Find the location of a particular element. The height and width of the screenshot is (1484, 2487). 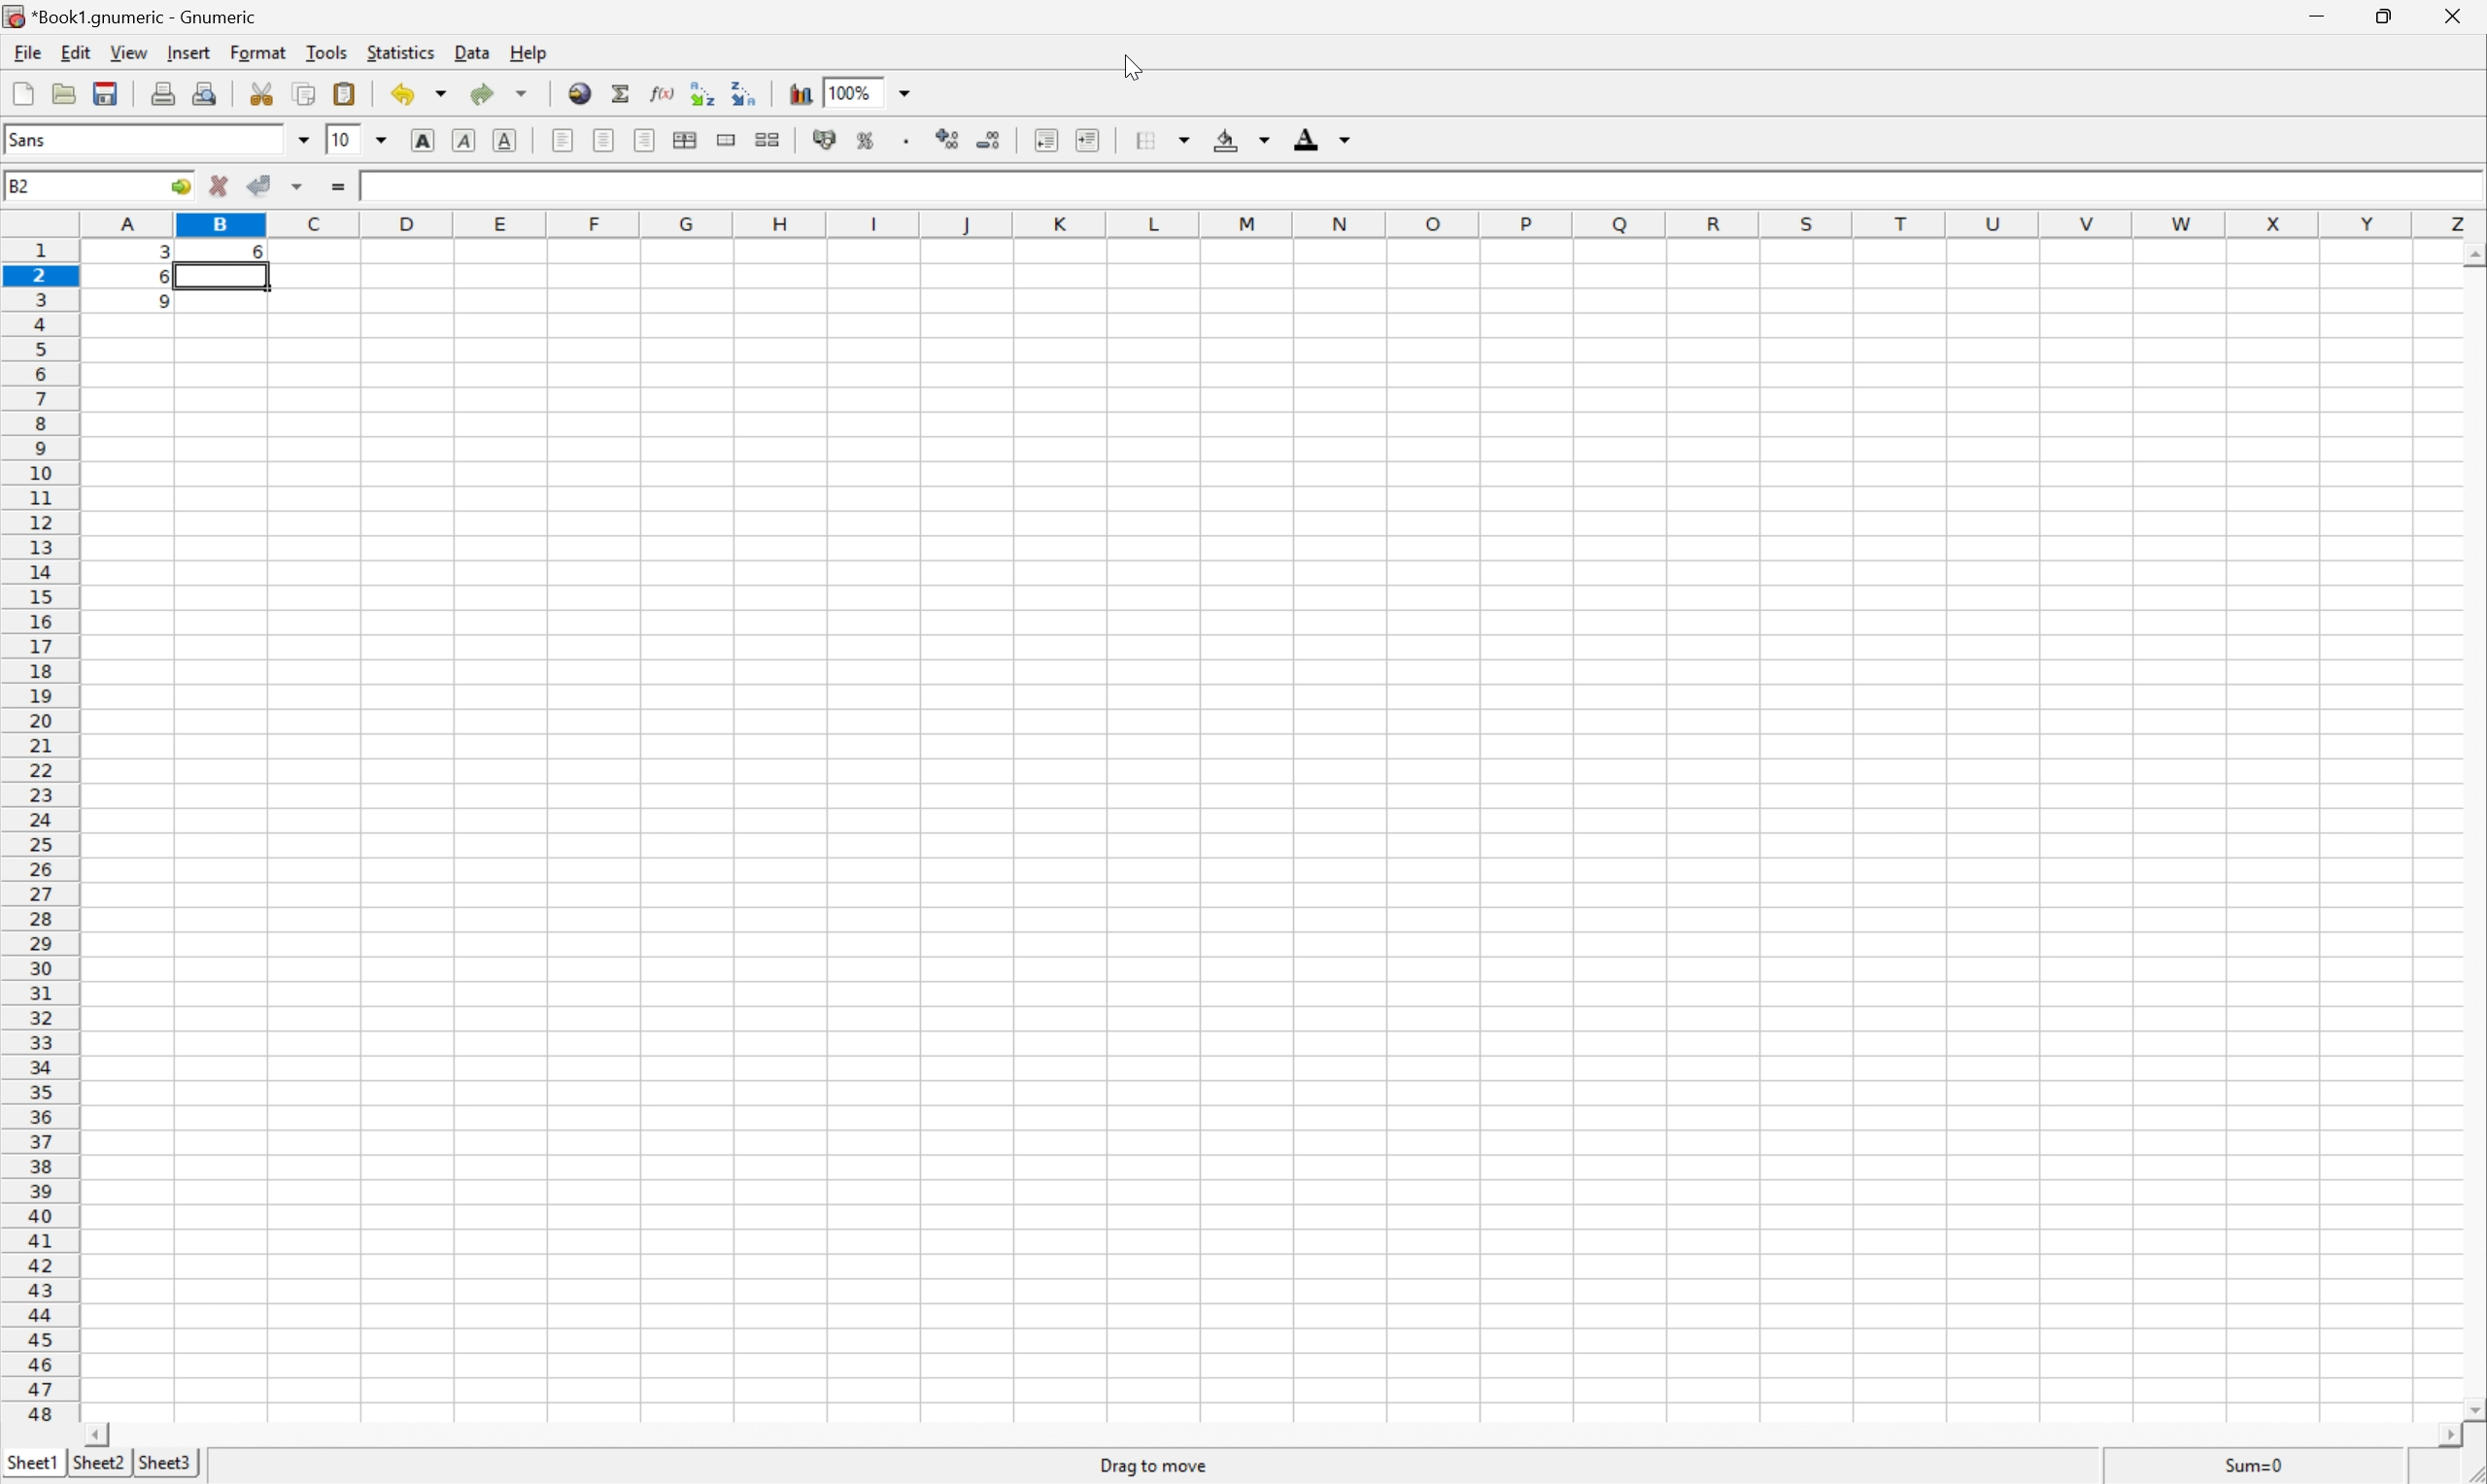

Cancel changes is located at coordinates (221, 183).